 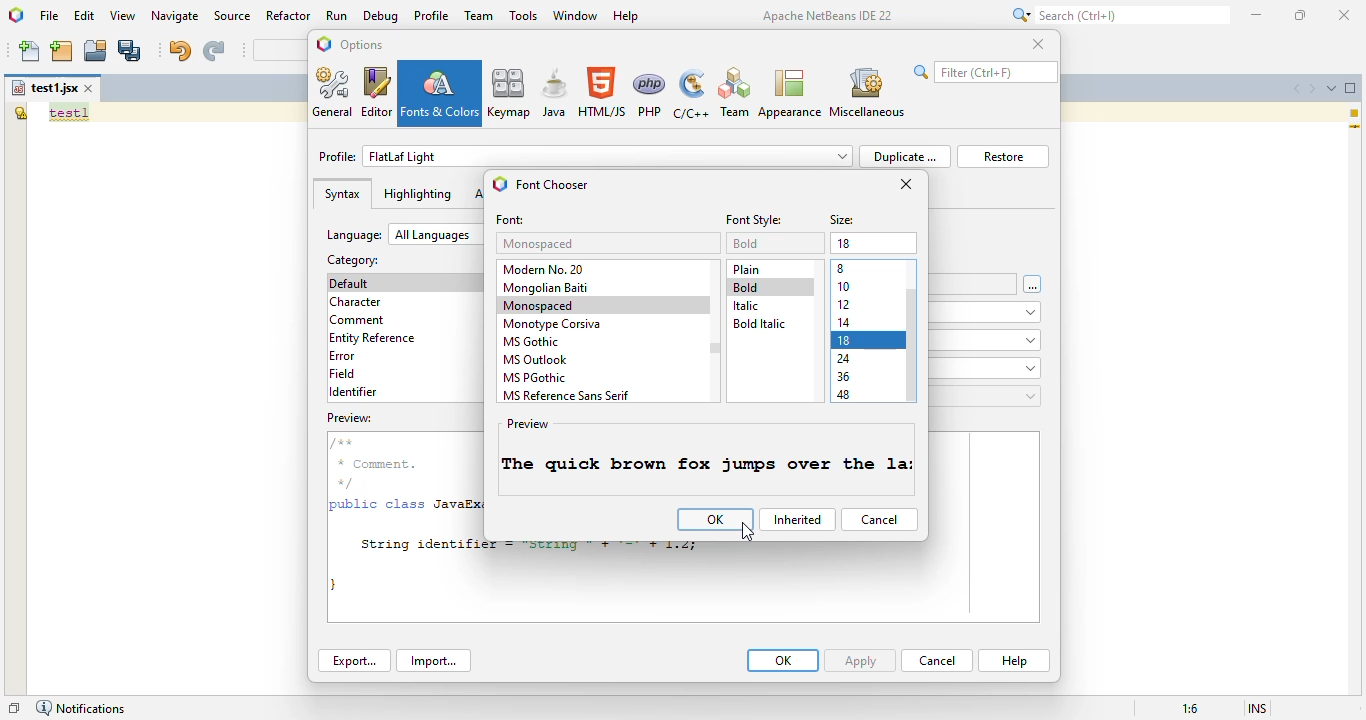 I want to click on text, so click(x=69, y=113).